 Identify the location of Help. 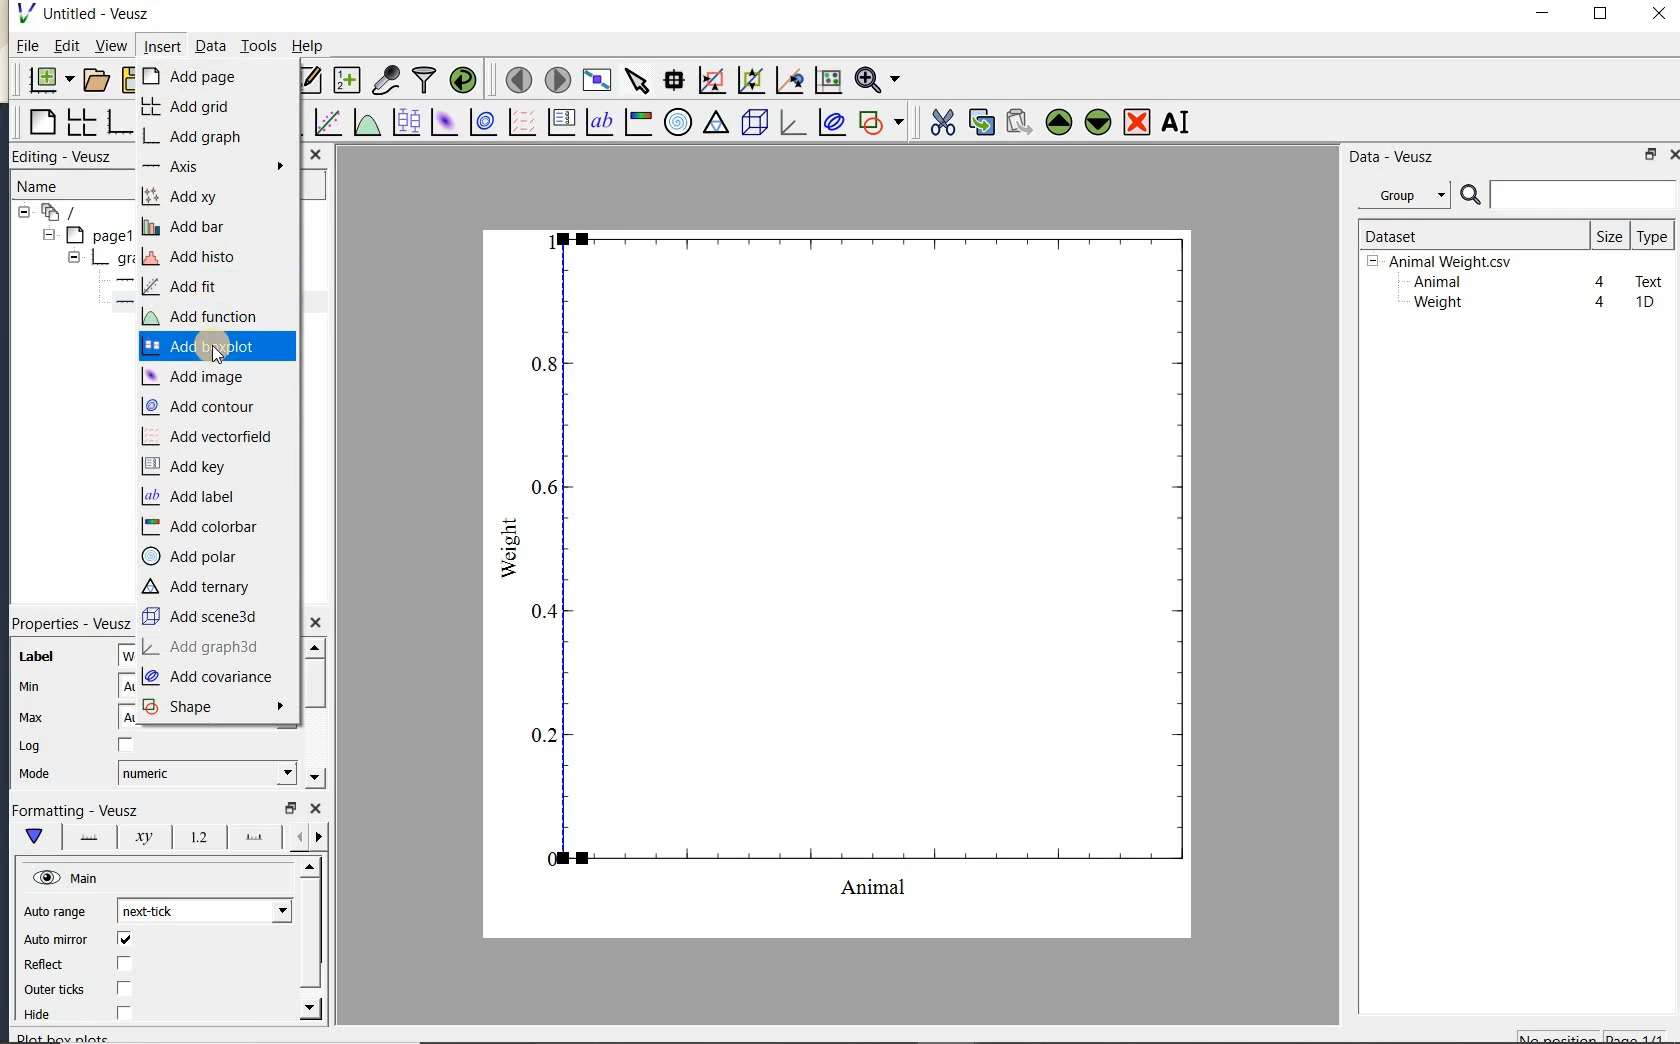
(307, 46).